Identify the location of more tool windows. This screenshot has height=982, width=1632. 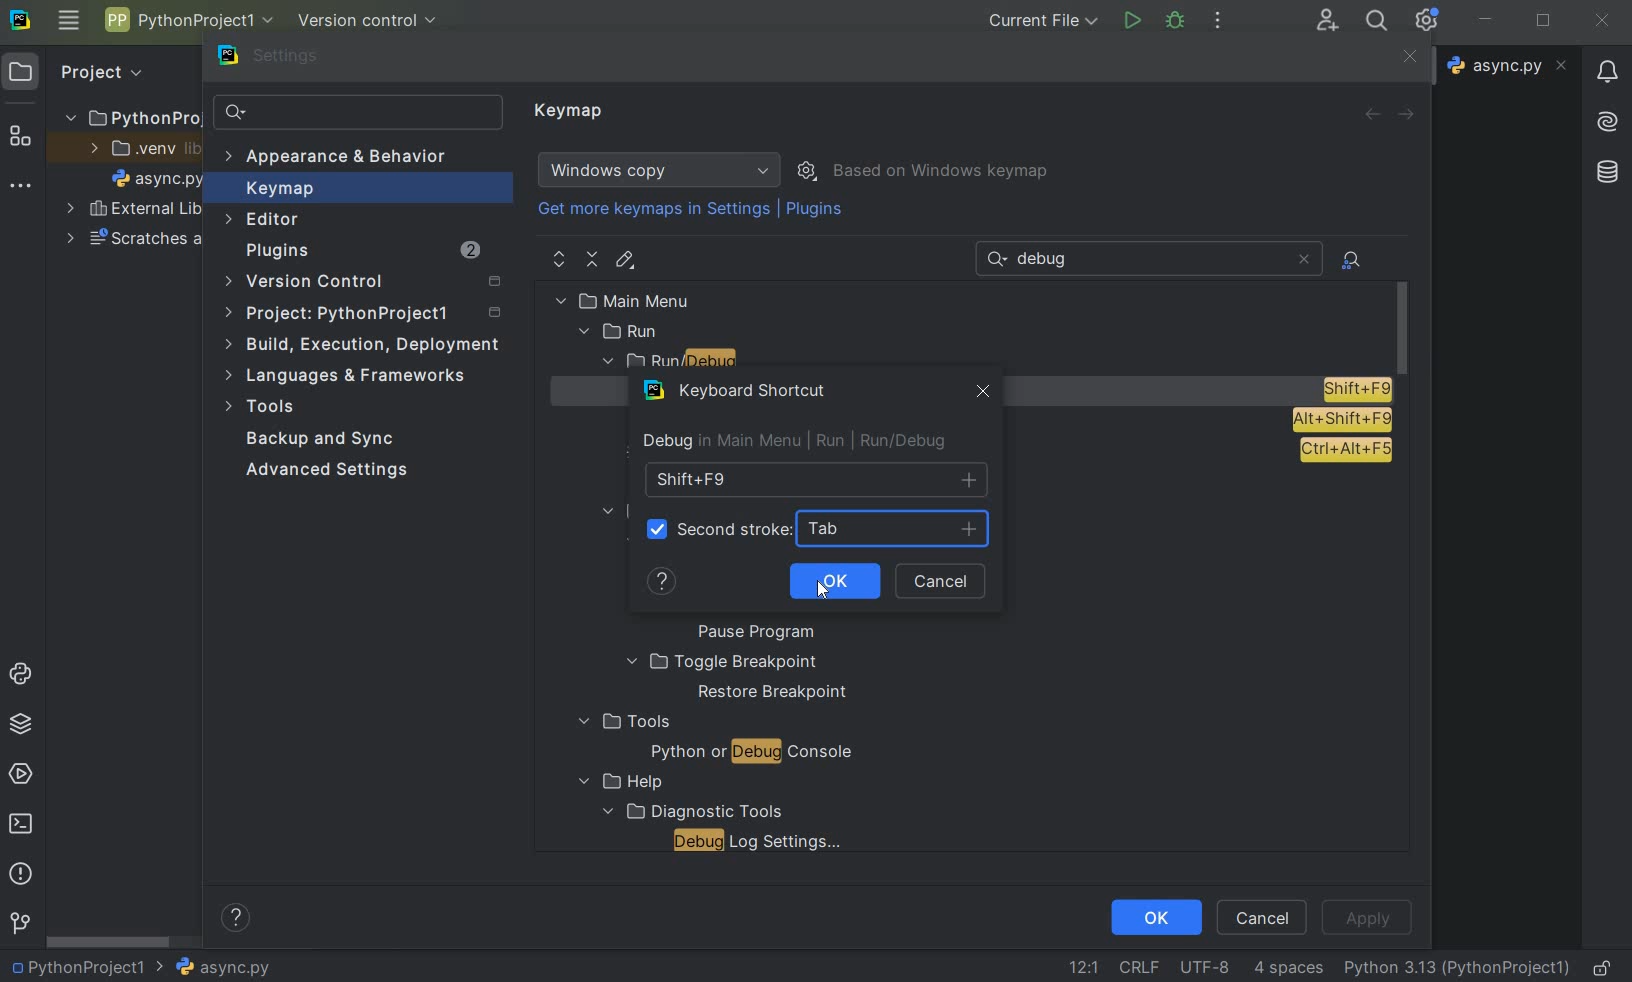
(18, 186).